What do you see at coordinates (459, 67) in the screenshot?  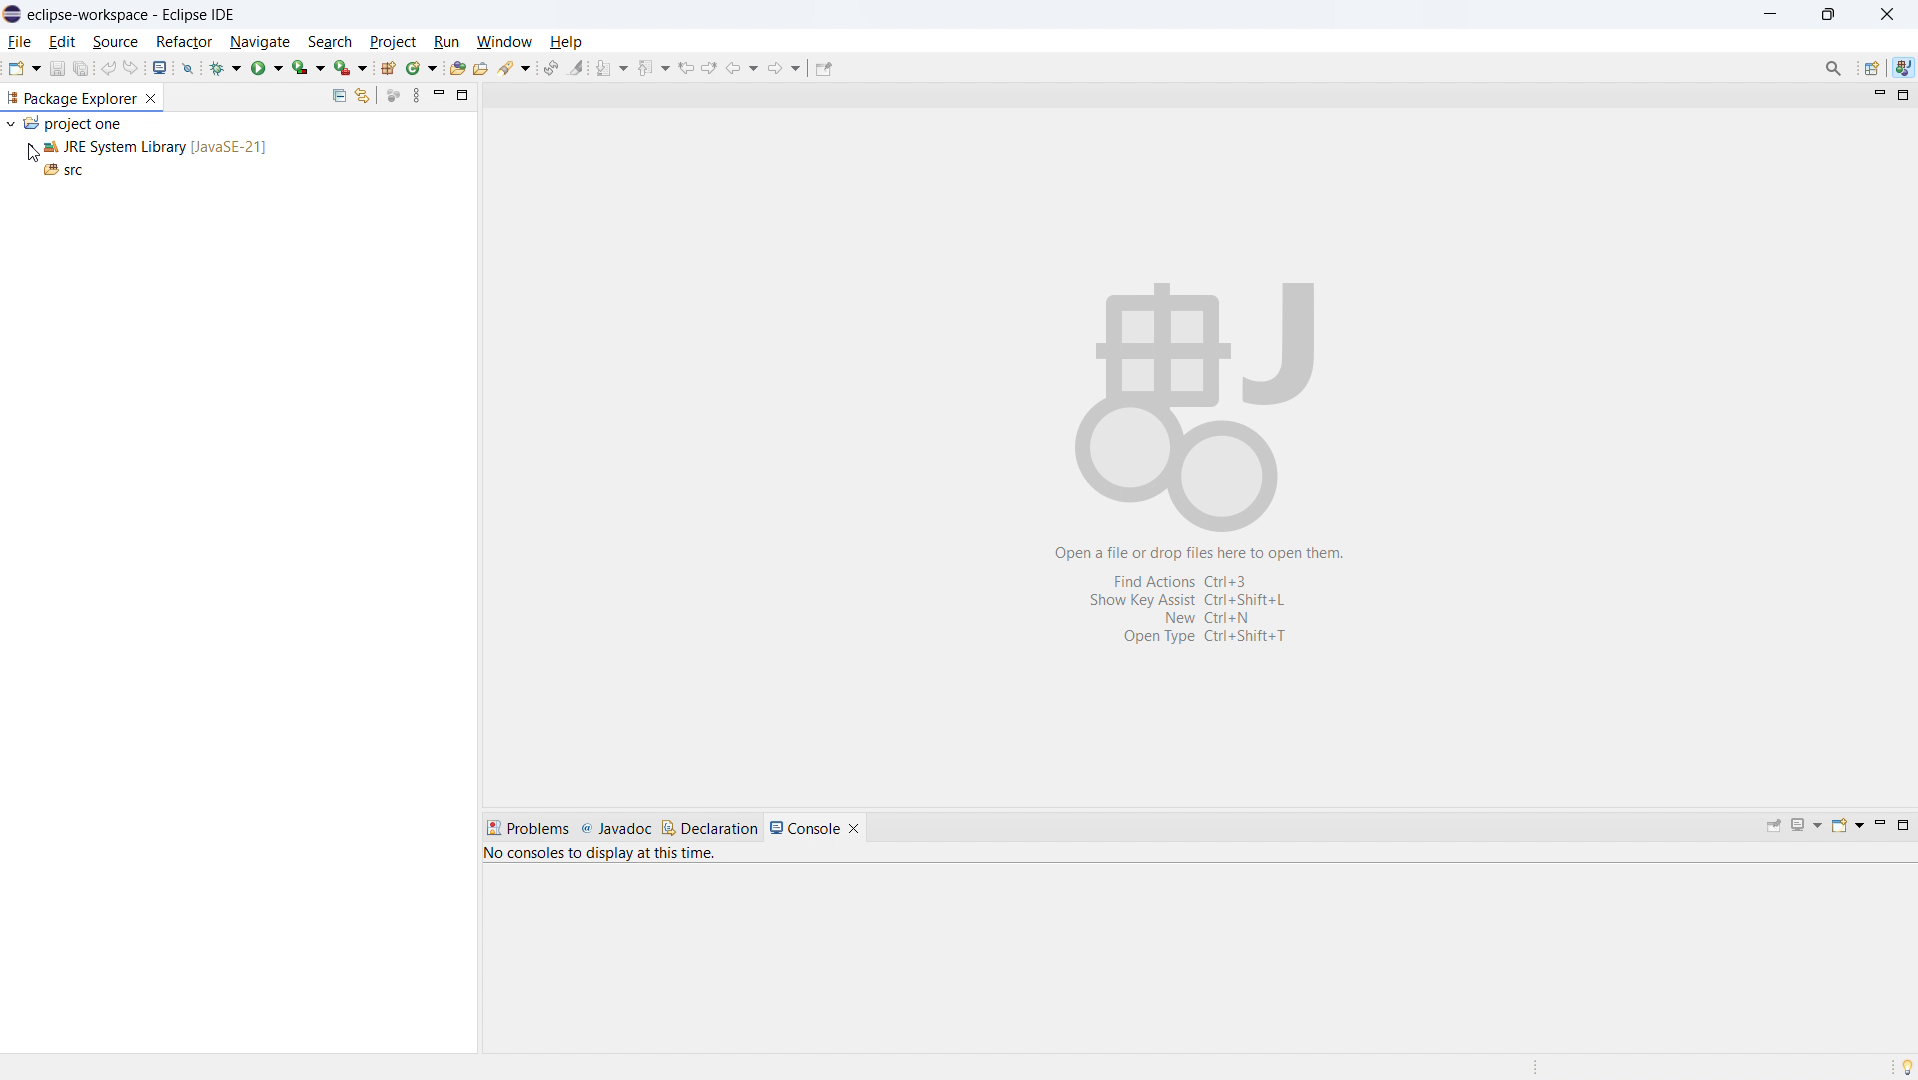 I see `open file` at bounding box center [459, 67].